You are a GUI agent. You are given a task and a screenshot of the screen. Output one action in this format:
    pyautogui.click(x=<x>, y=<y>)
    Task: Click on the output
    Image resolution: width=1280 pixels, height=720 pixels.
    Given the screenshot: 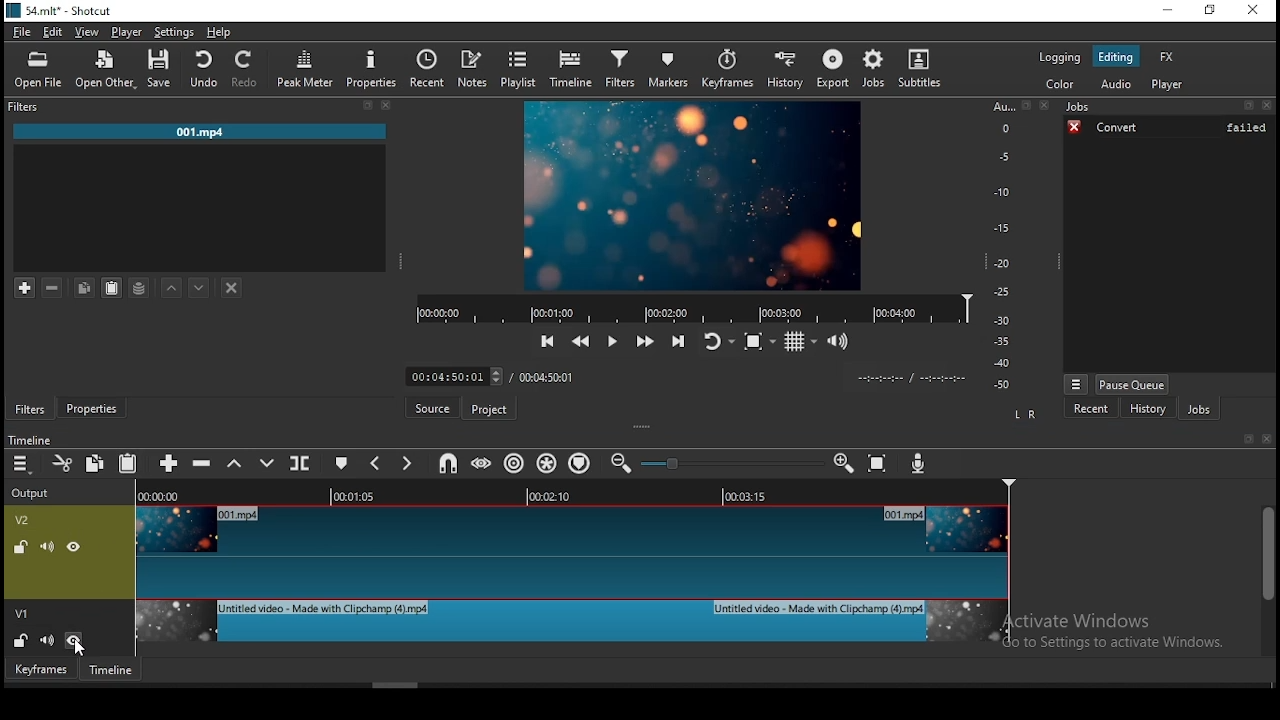 What is the action you would take?
    pyautogui.click(x=33, y=495)
    